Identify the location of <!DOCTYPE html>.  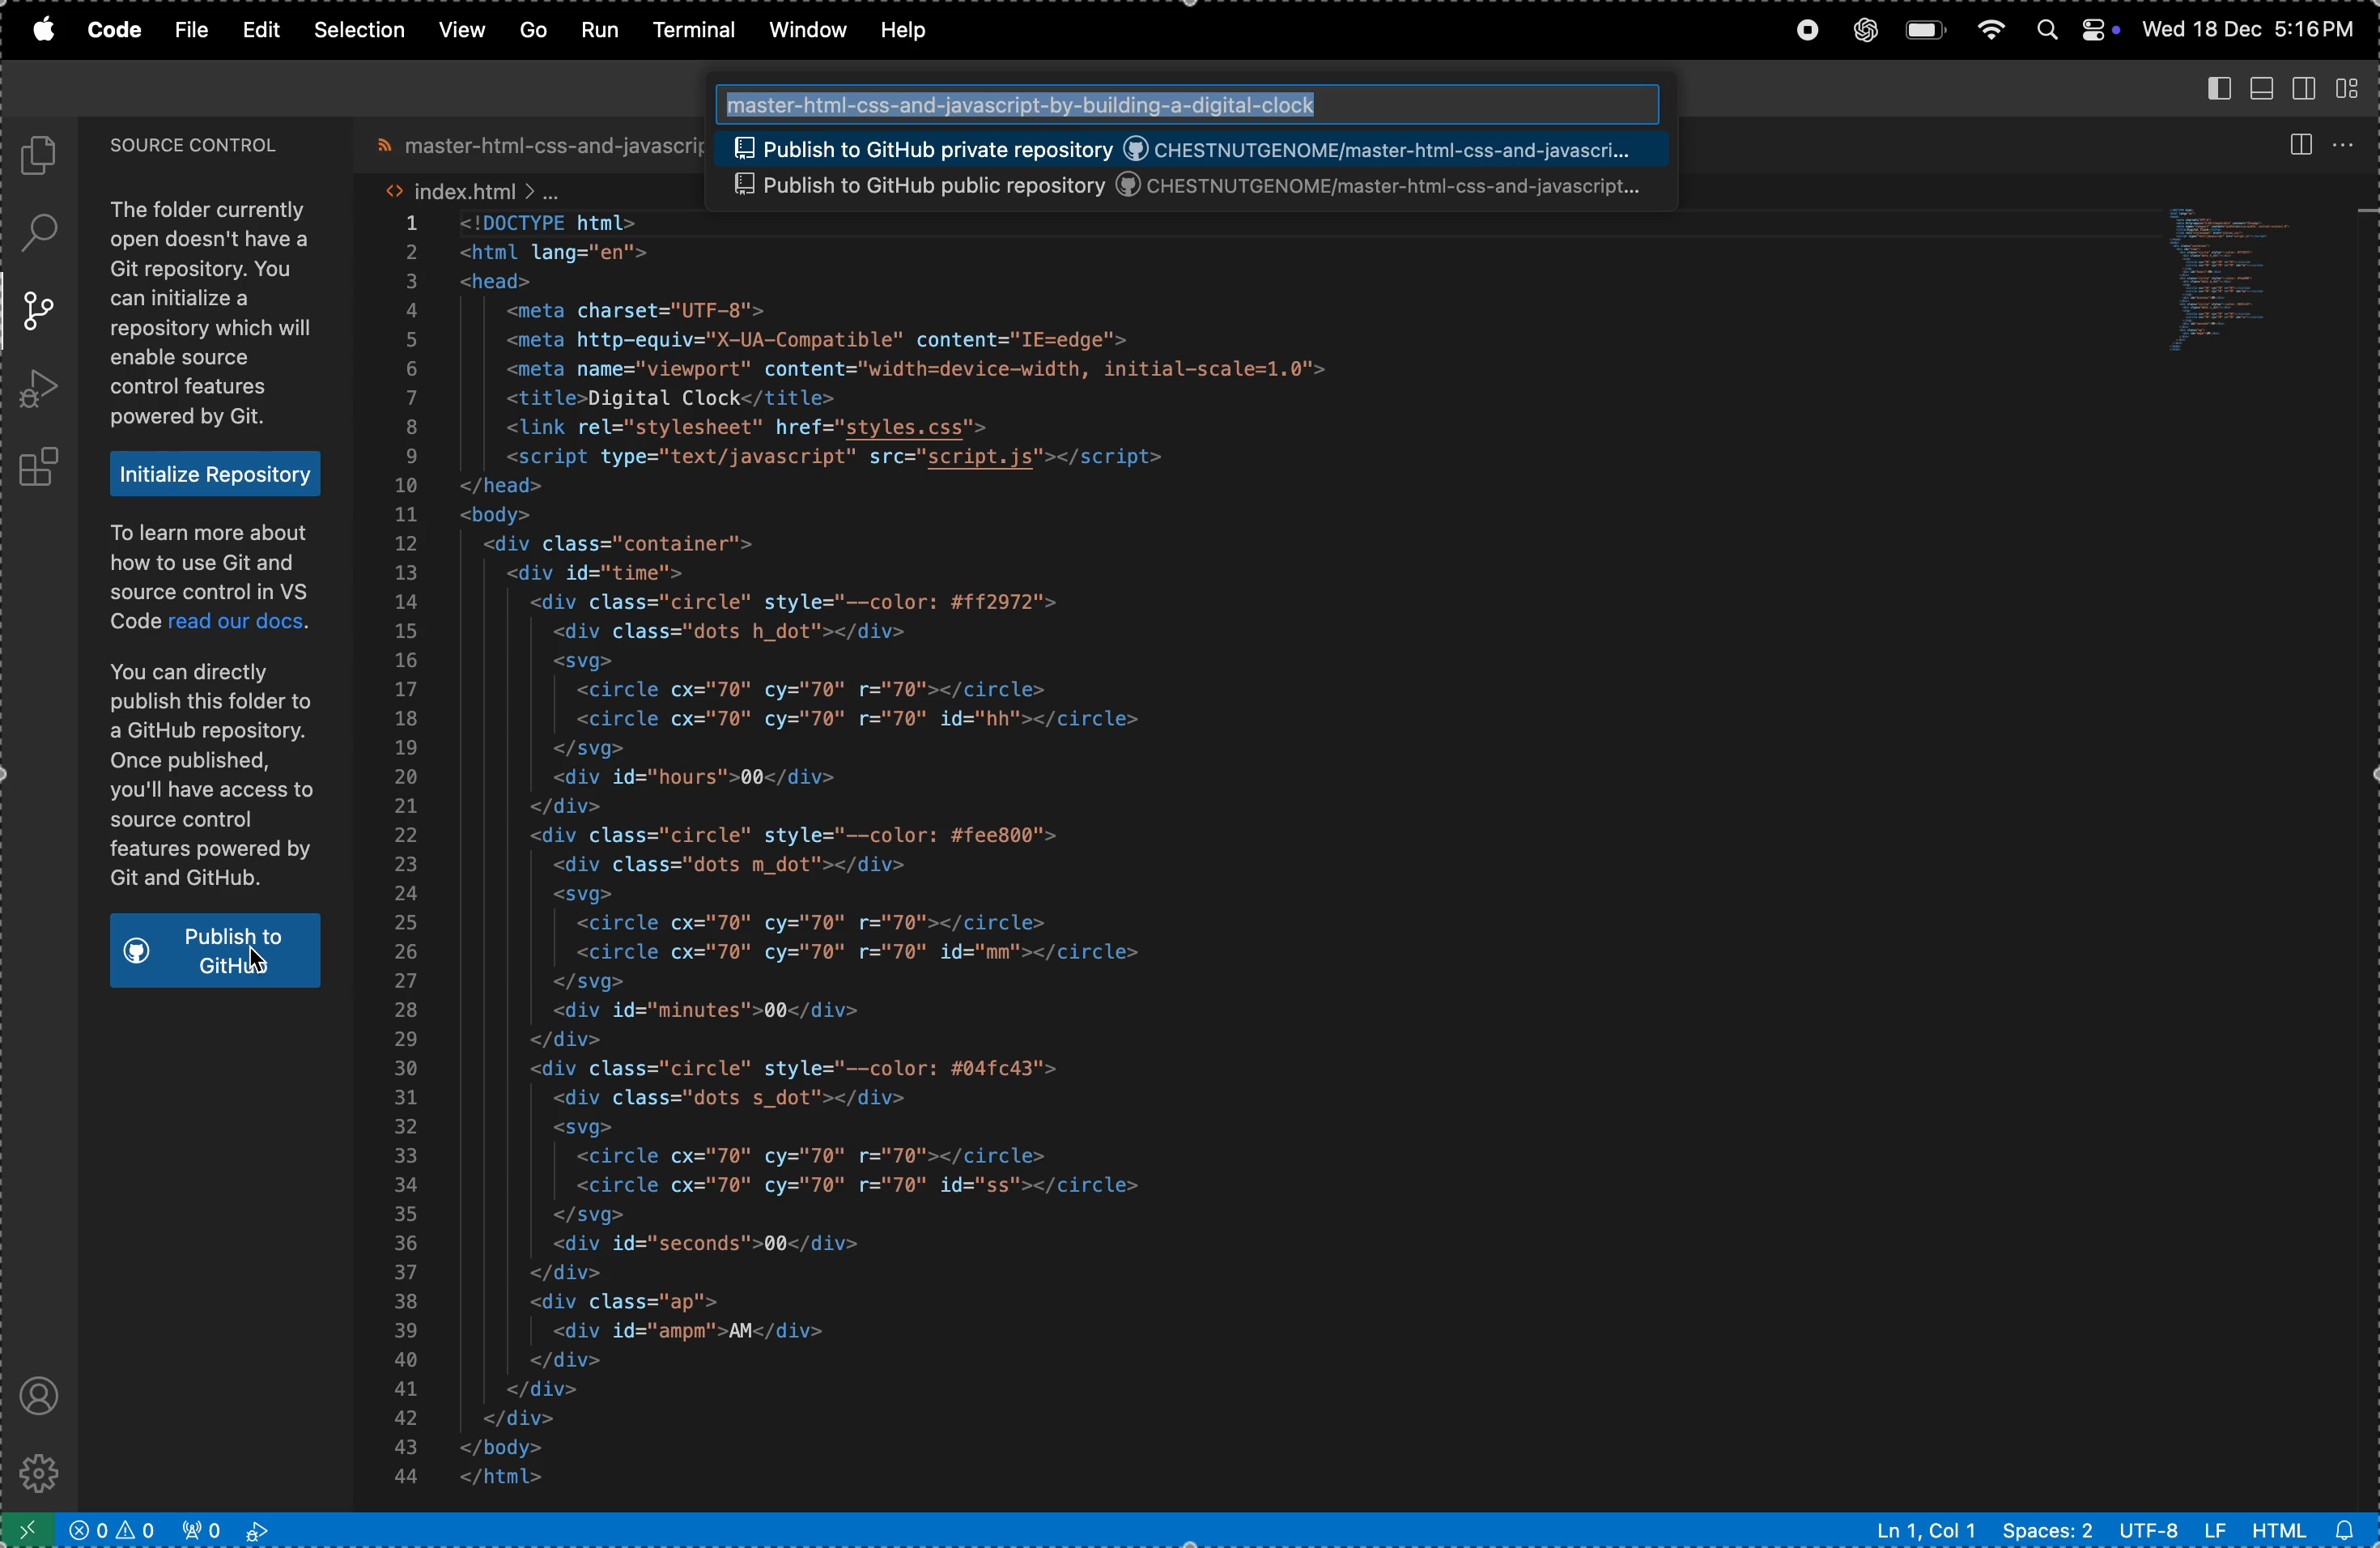
(569, 222).